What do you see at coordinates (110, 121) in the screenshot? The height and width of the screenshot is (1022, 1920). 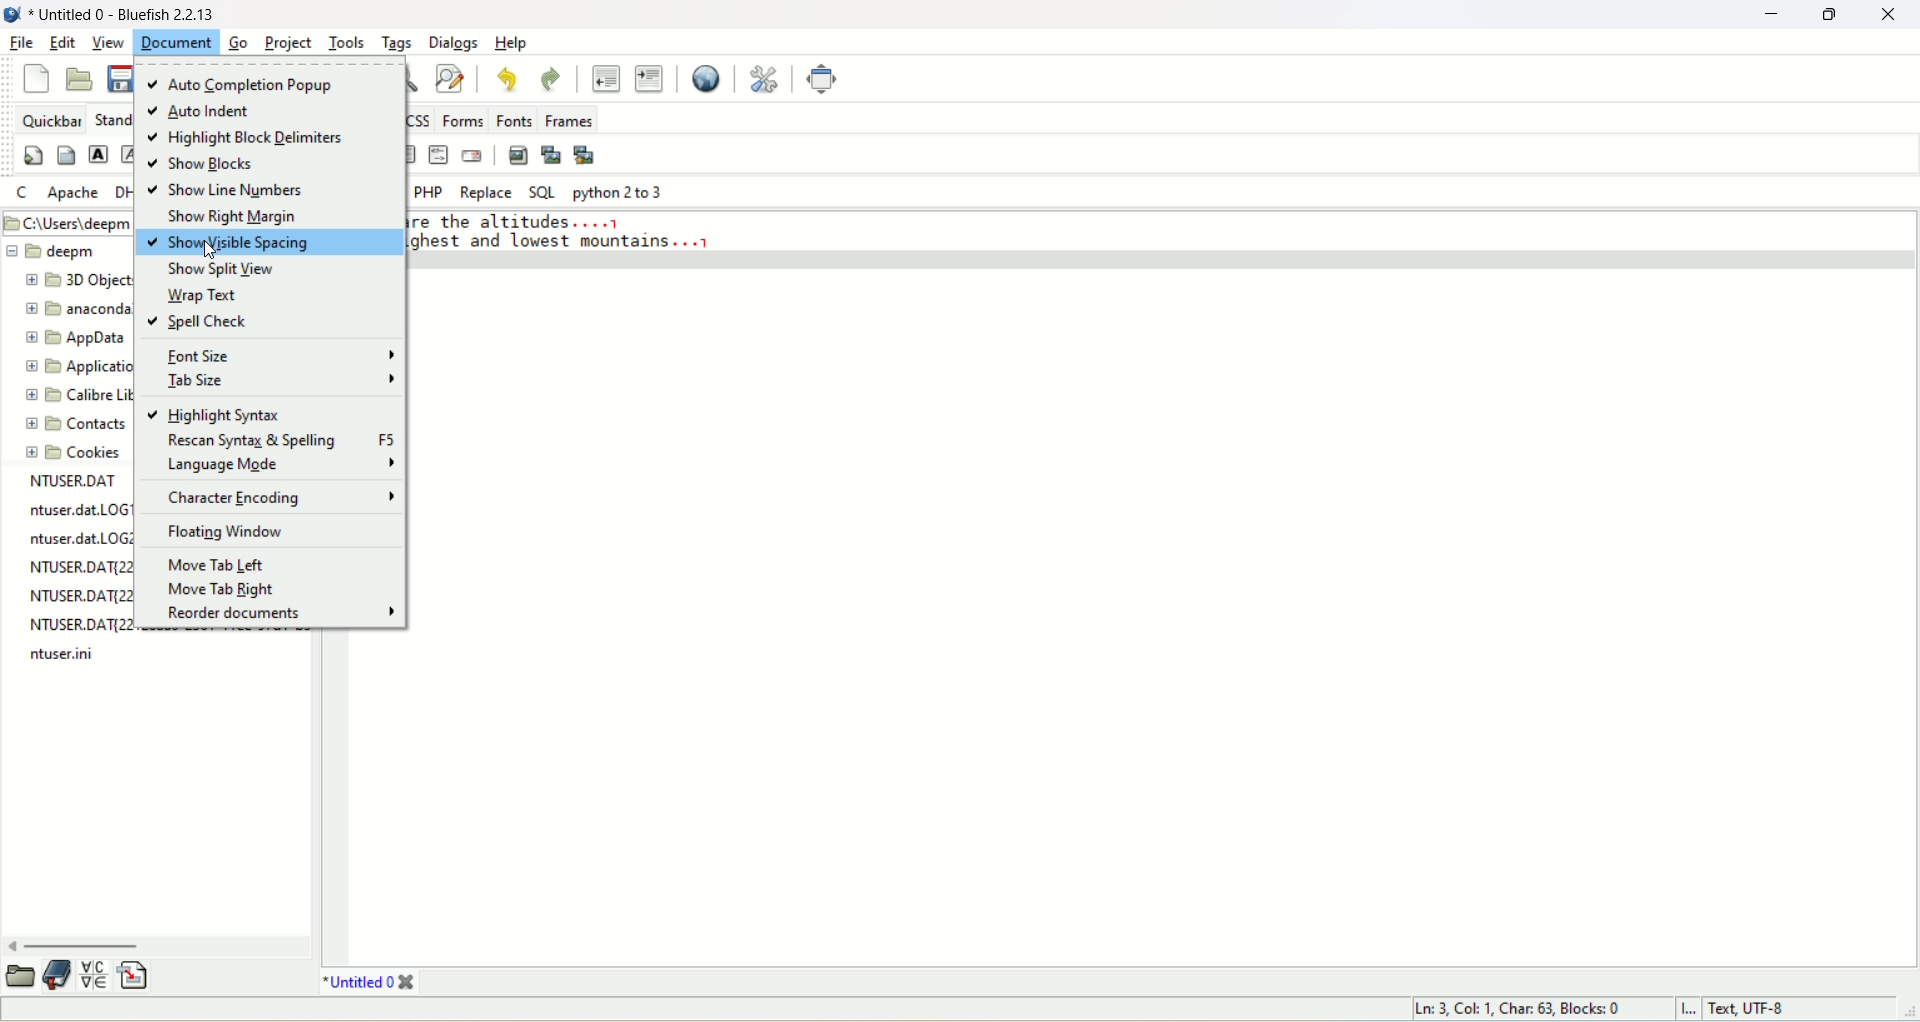 I see `Standard` at bounding box center [110, 121].